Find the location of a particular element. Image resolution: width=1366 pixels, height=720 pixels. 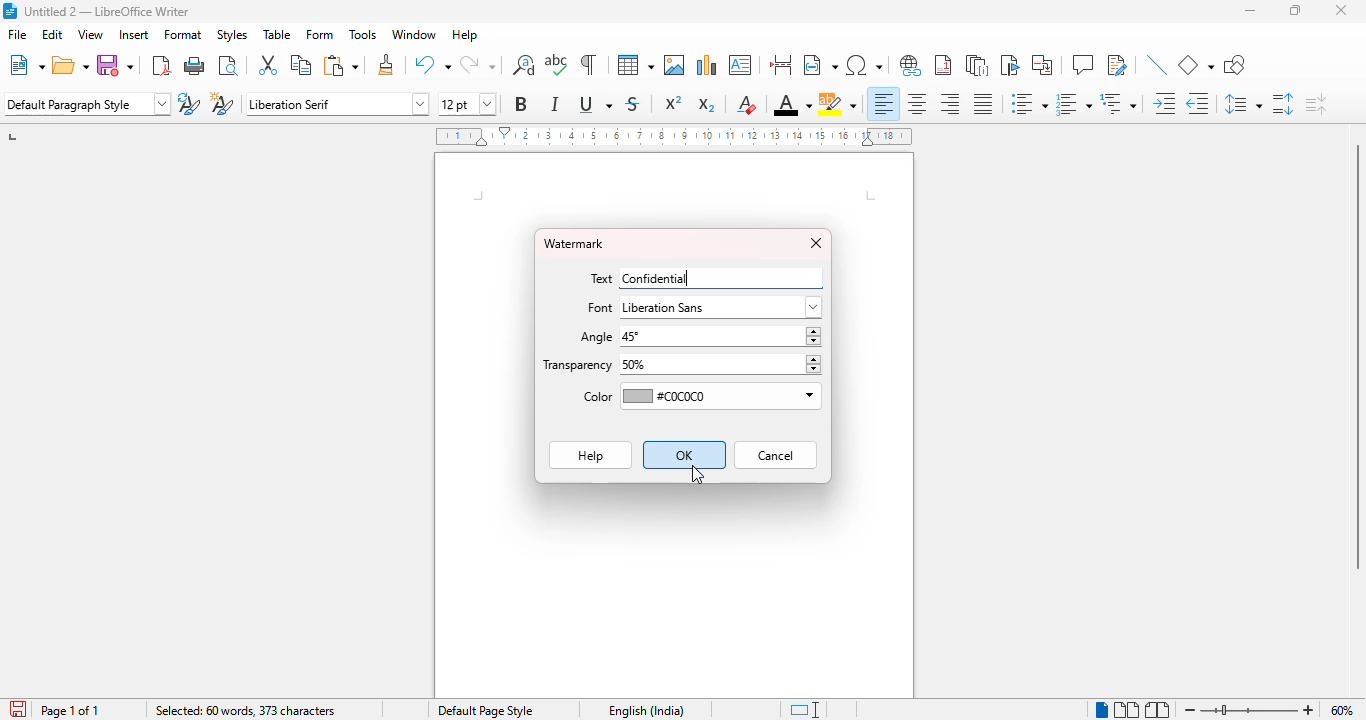

Selected 60 words, 373 characers is located at coordinates (245, 710).